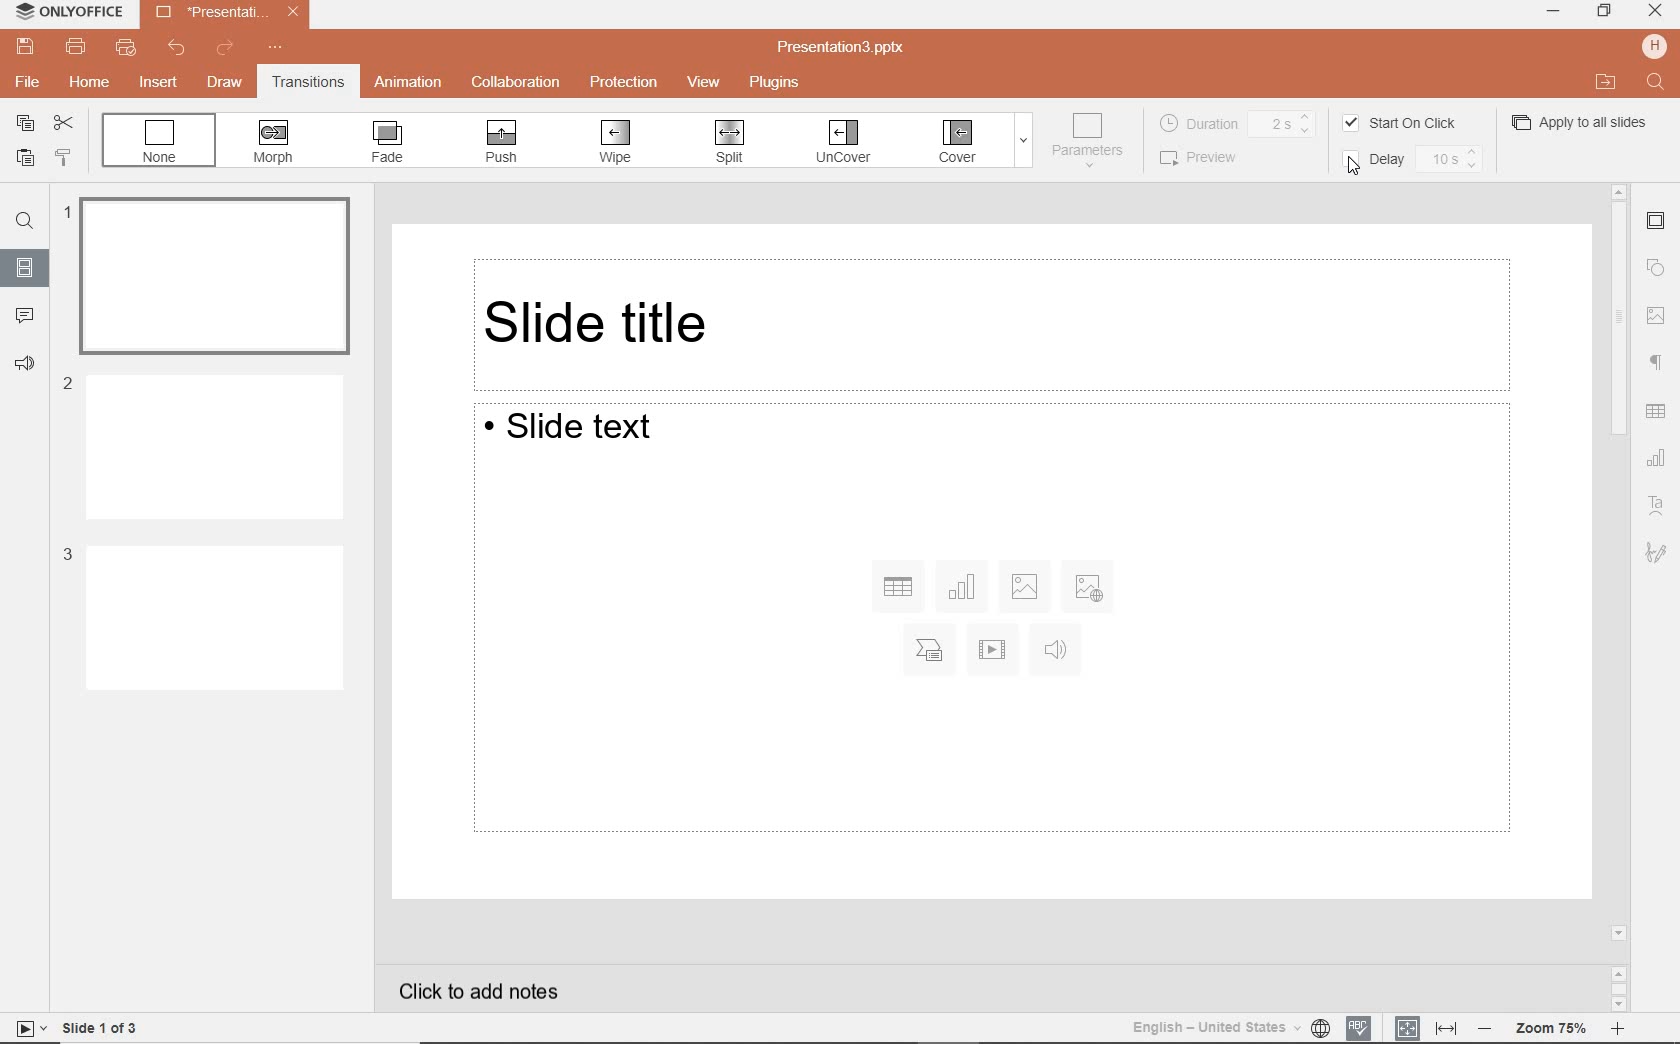 The height and width of the screenshot is (1044, 1680). Describe the element at coordinates (73, 1028) in the screenshot. I see `slide 1 of 3` at that location.